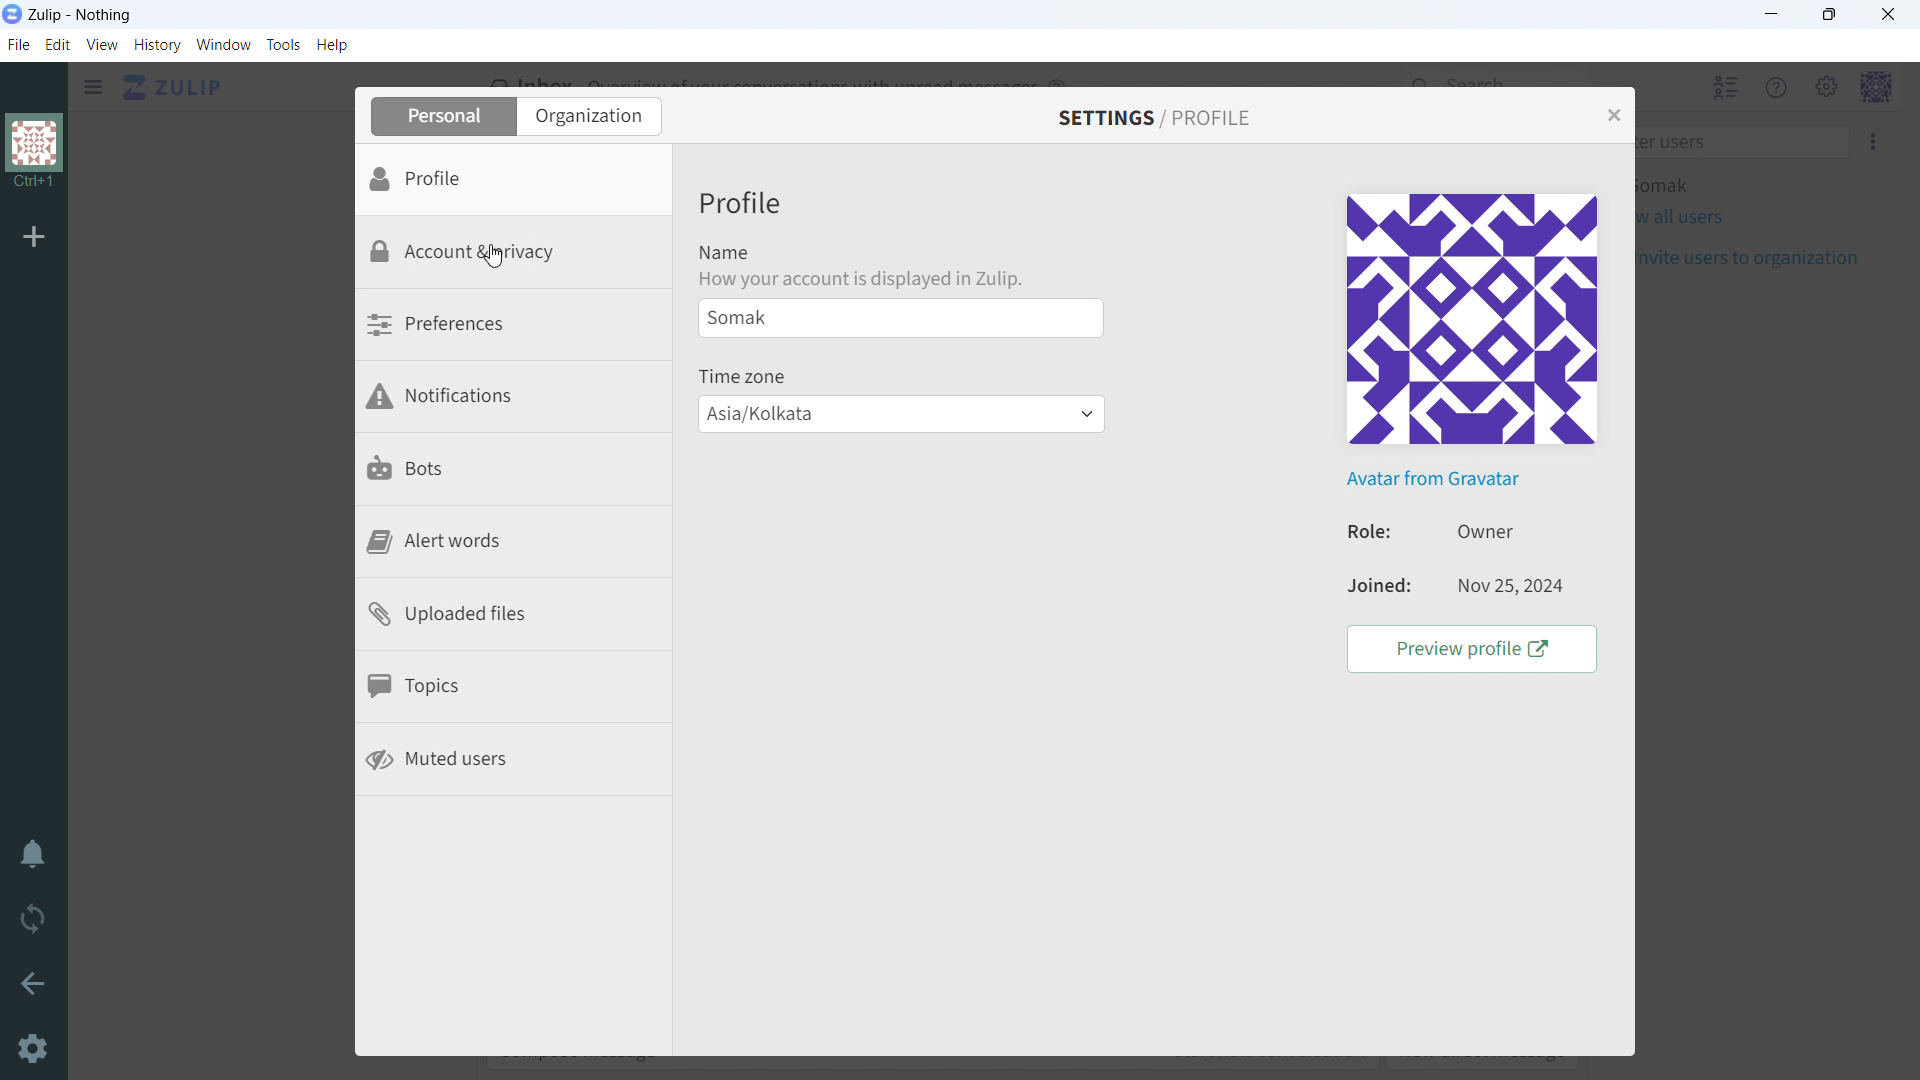 Image resolution: width=1920 pixels, height=1080 pixels. What do you see at coordinates (34, 235) in the screenshot?
I see `add organization` at bounding box center [34, 235].